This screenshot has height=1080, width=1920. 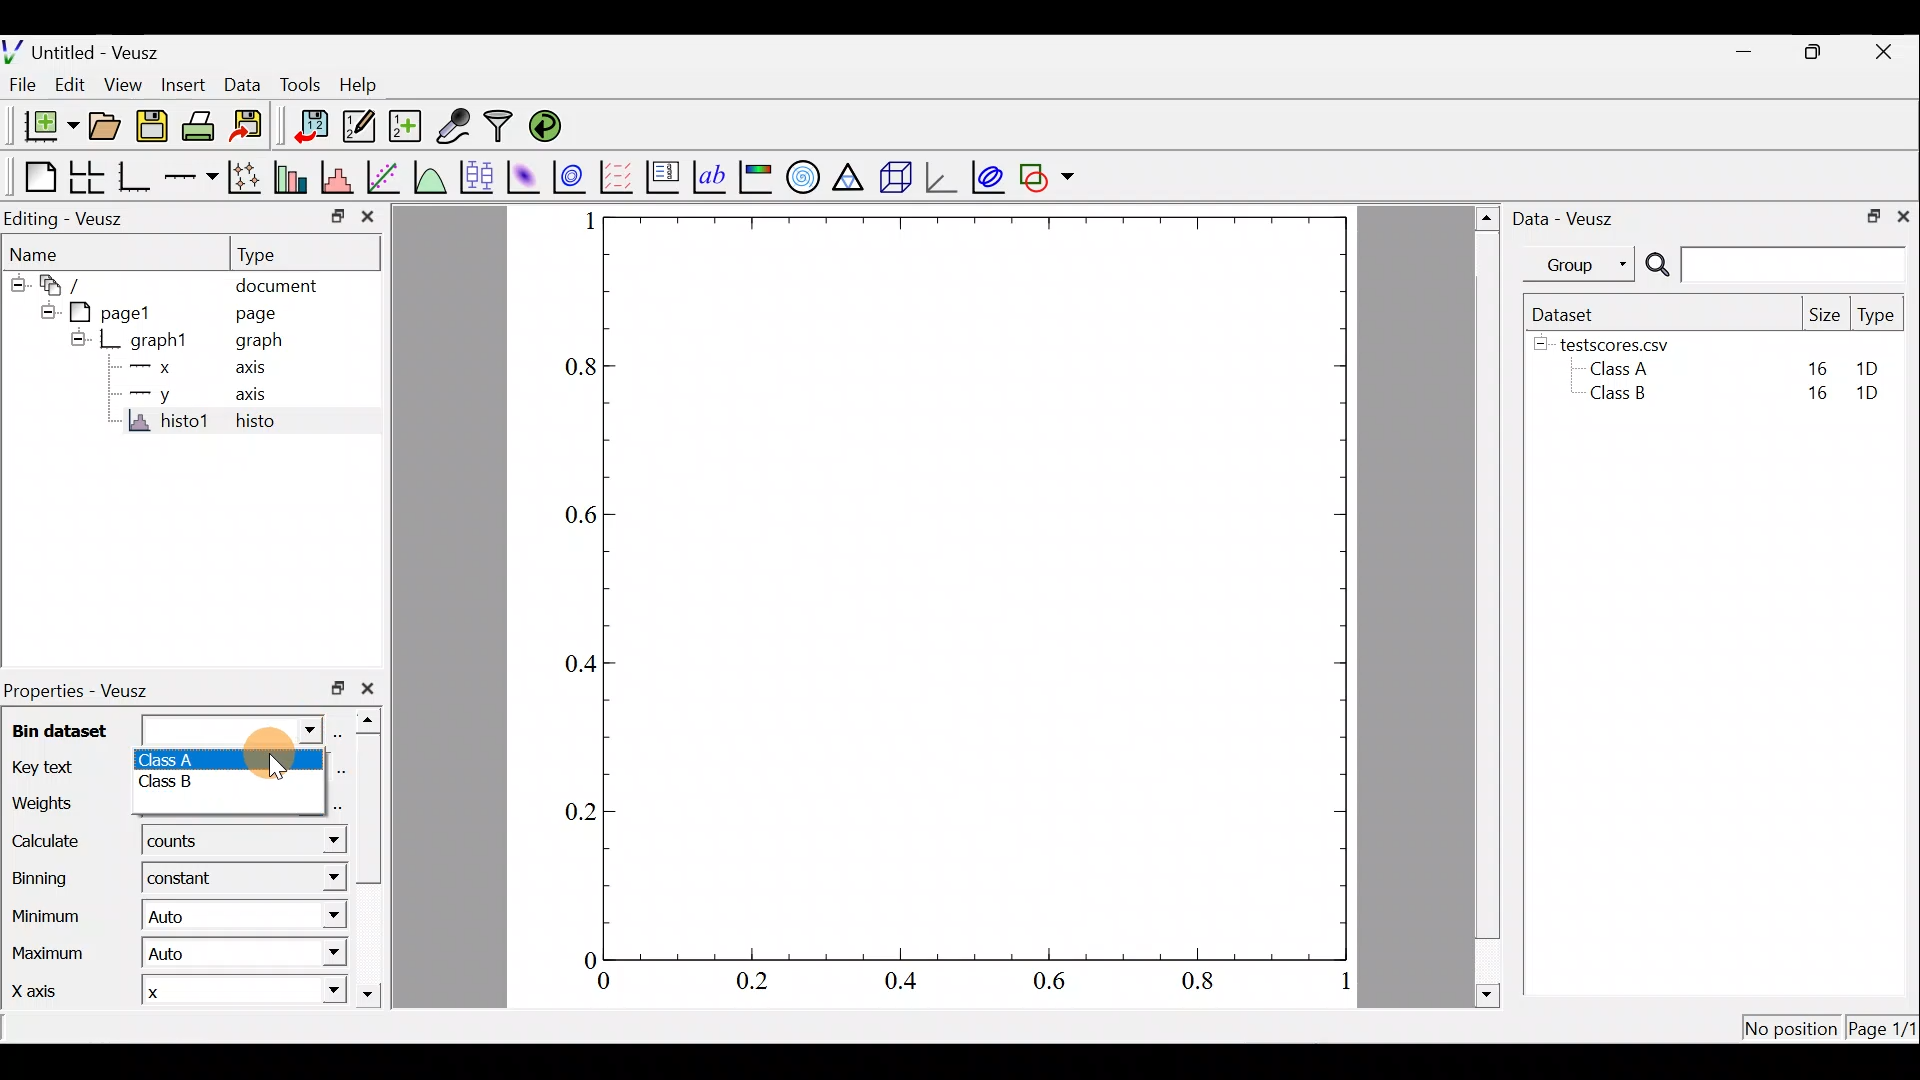 What do you see at coordinates (1817, 366) in the screenshot?
I see `16` at bounding box center [1817, 366].